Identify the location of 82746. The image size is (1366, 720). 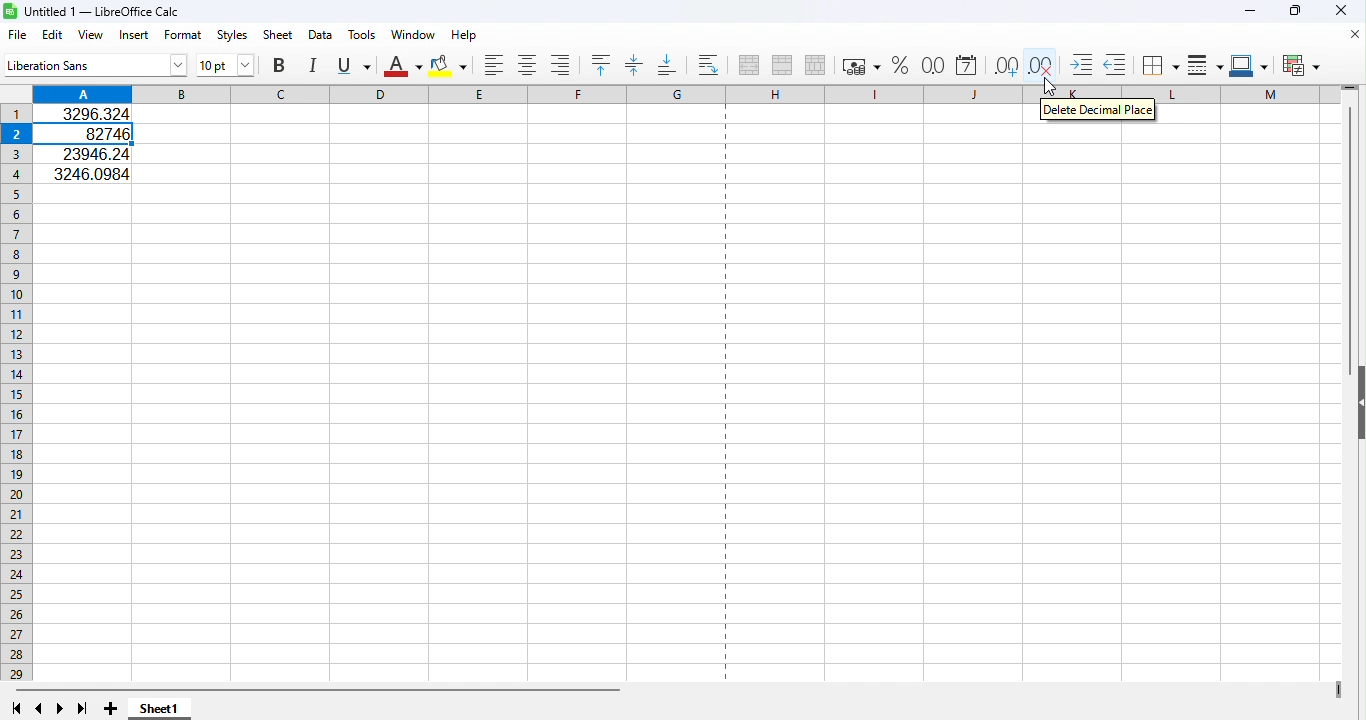
(92, 134).